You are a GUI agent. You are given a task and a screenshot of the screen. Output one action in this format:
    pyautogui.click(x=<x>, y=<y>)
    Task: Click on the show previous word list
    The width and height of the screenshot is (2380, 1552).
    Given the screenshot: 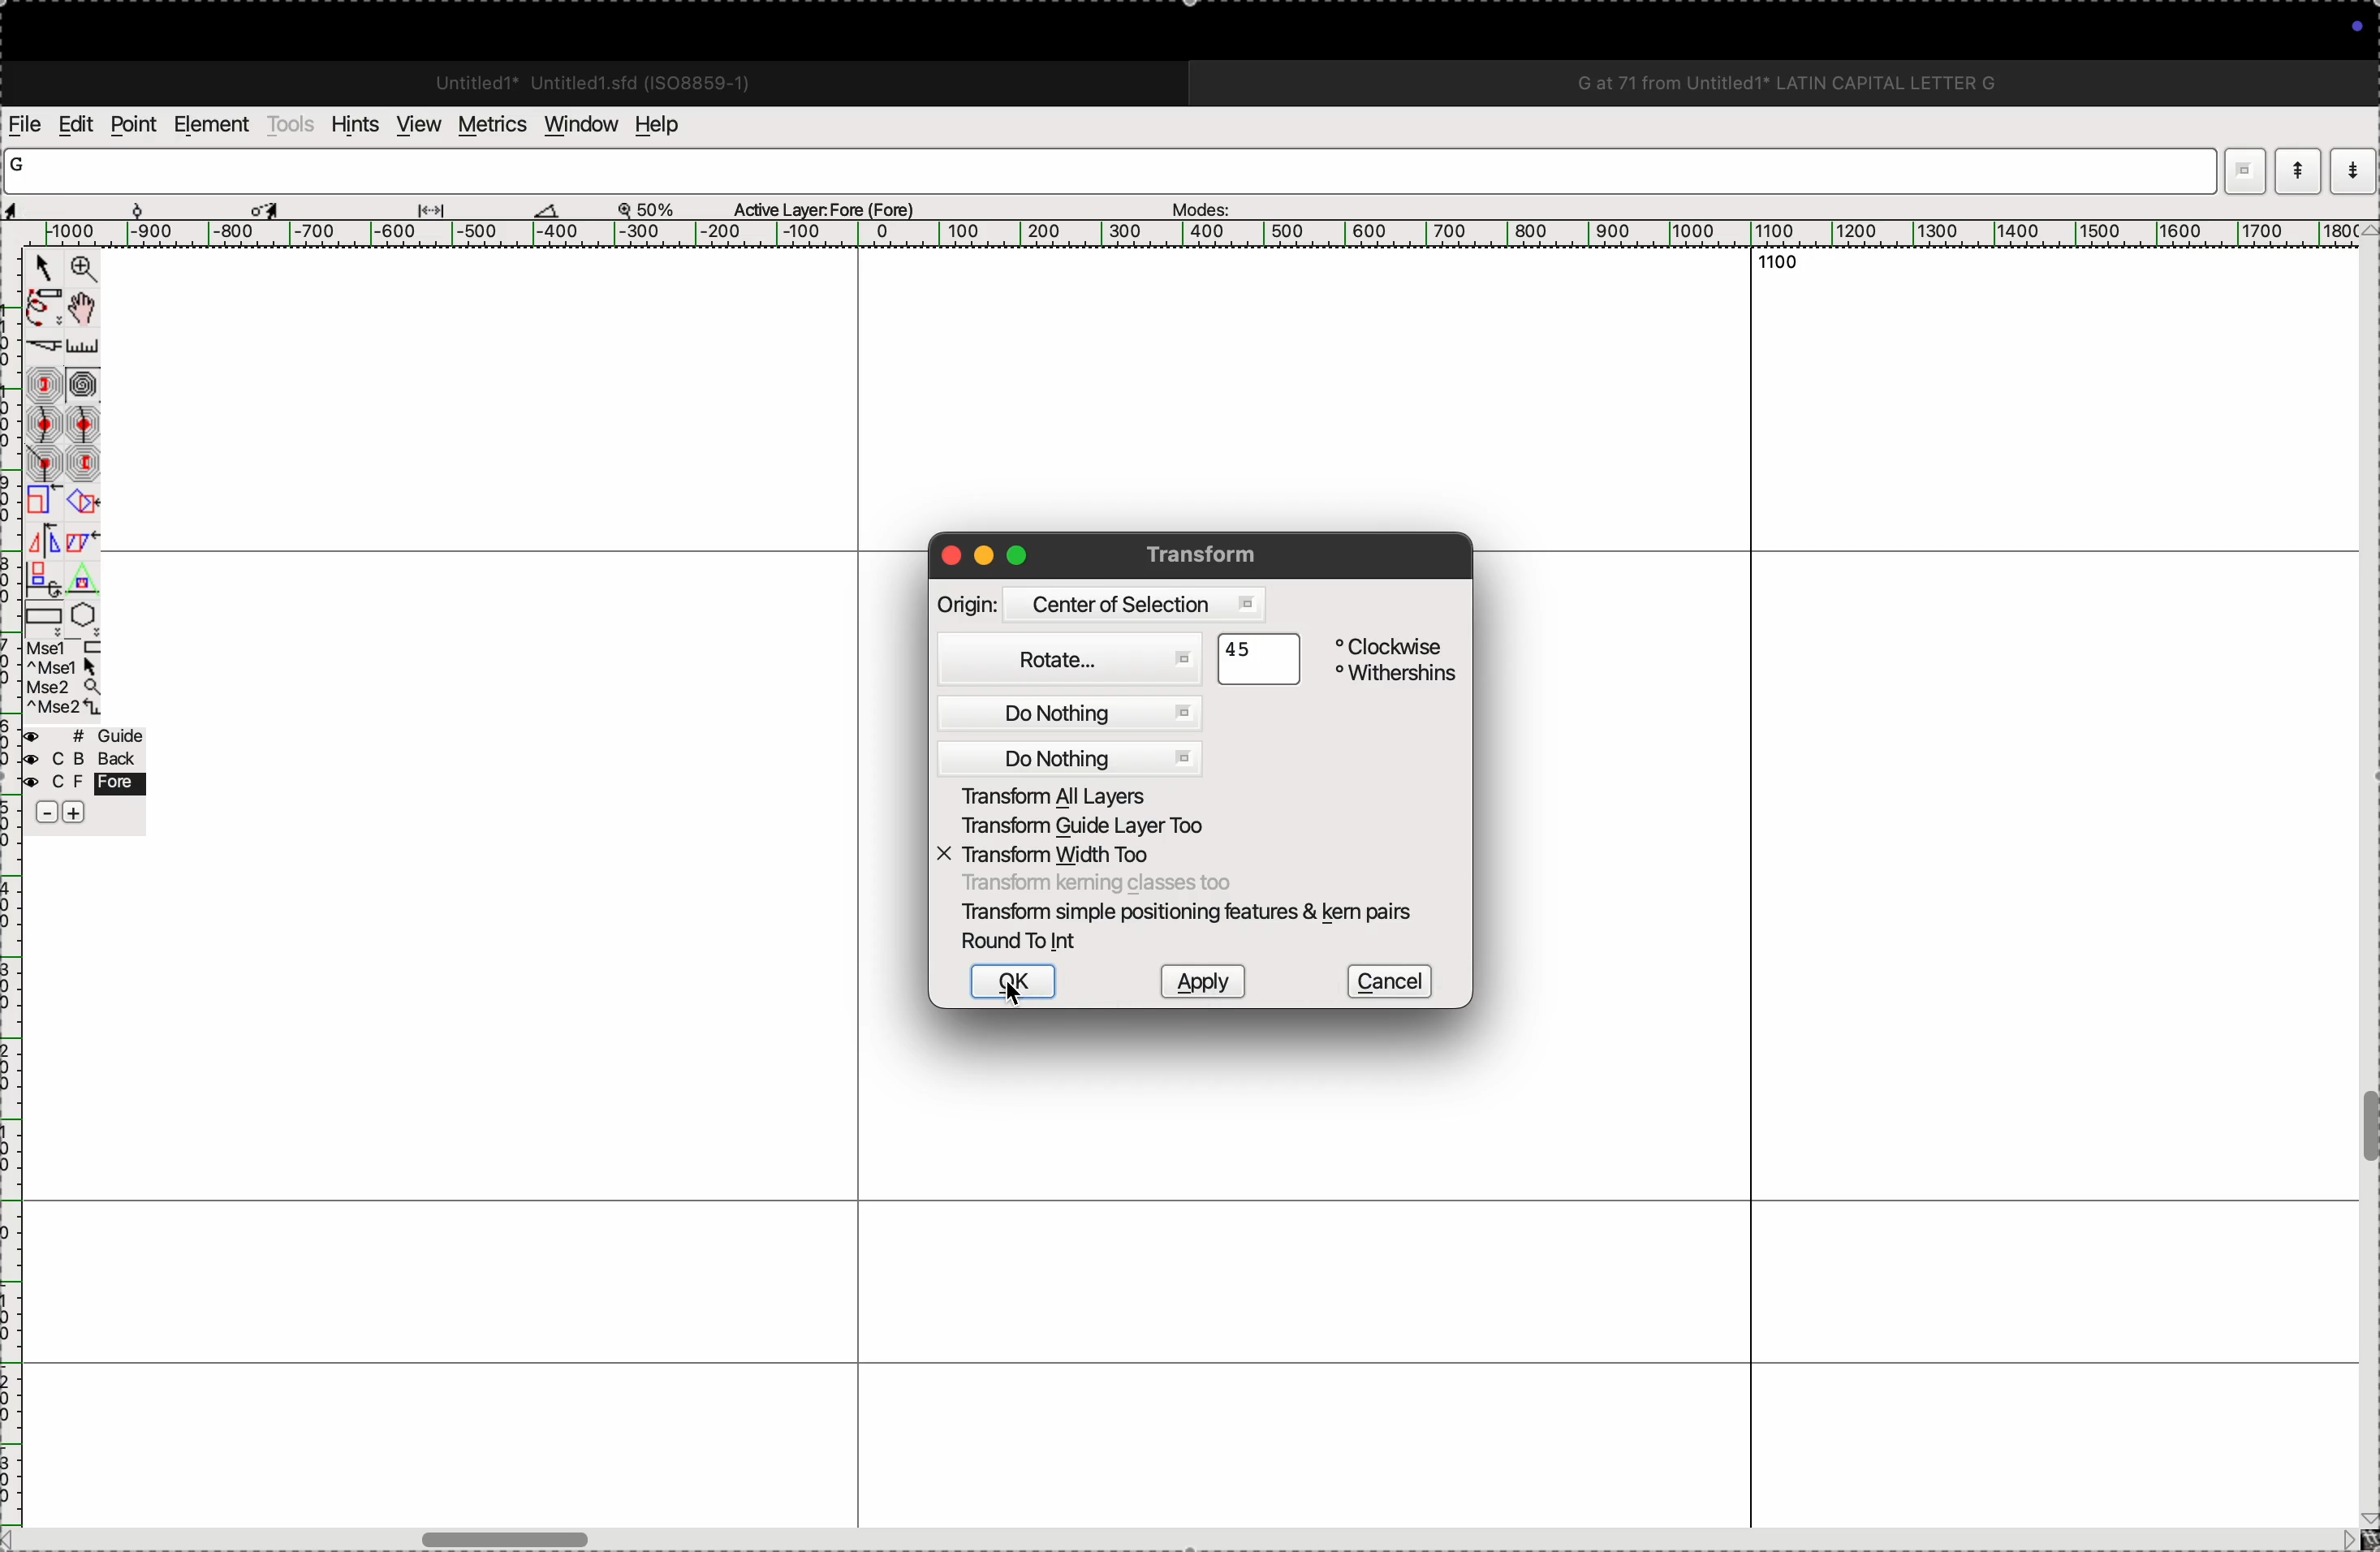 What is the action you would take?
    pyautogui.click(x=2355, y=169)
    